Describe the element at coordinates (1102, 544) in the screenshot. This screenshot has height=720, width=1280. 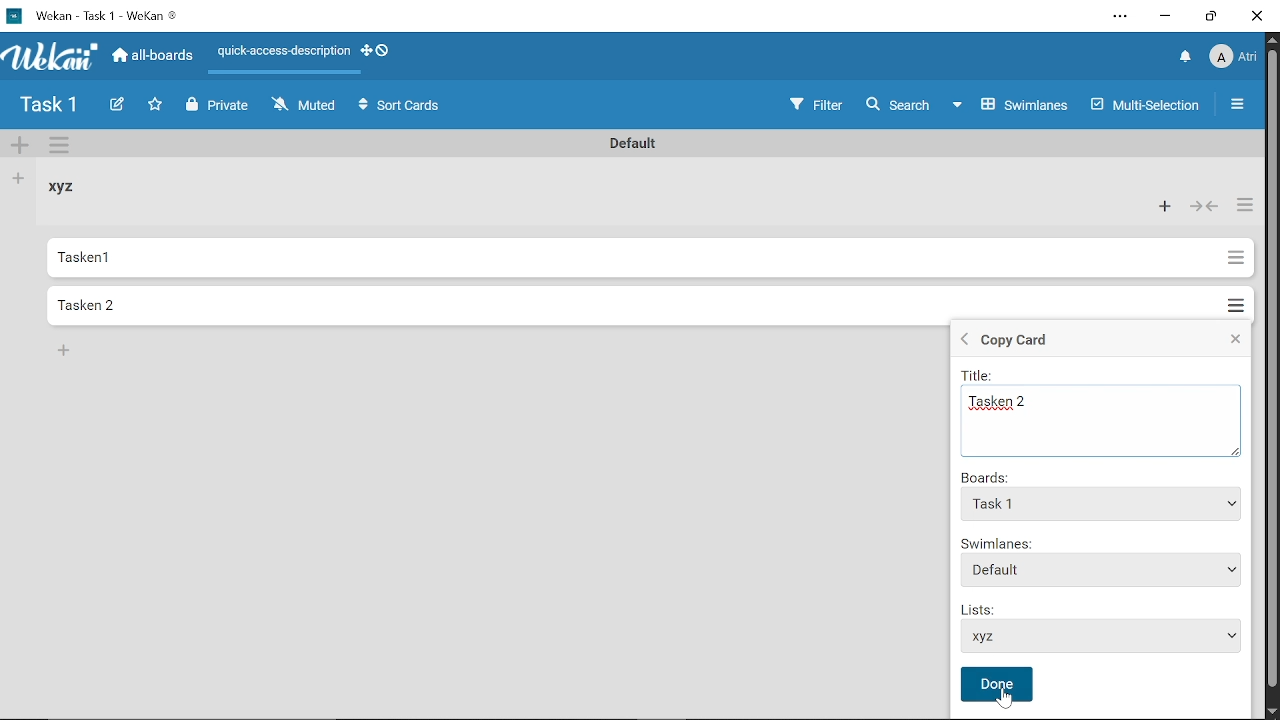
I see `Swimlanes` at that location.